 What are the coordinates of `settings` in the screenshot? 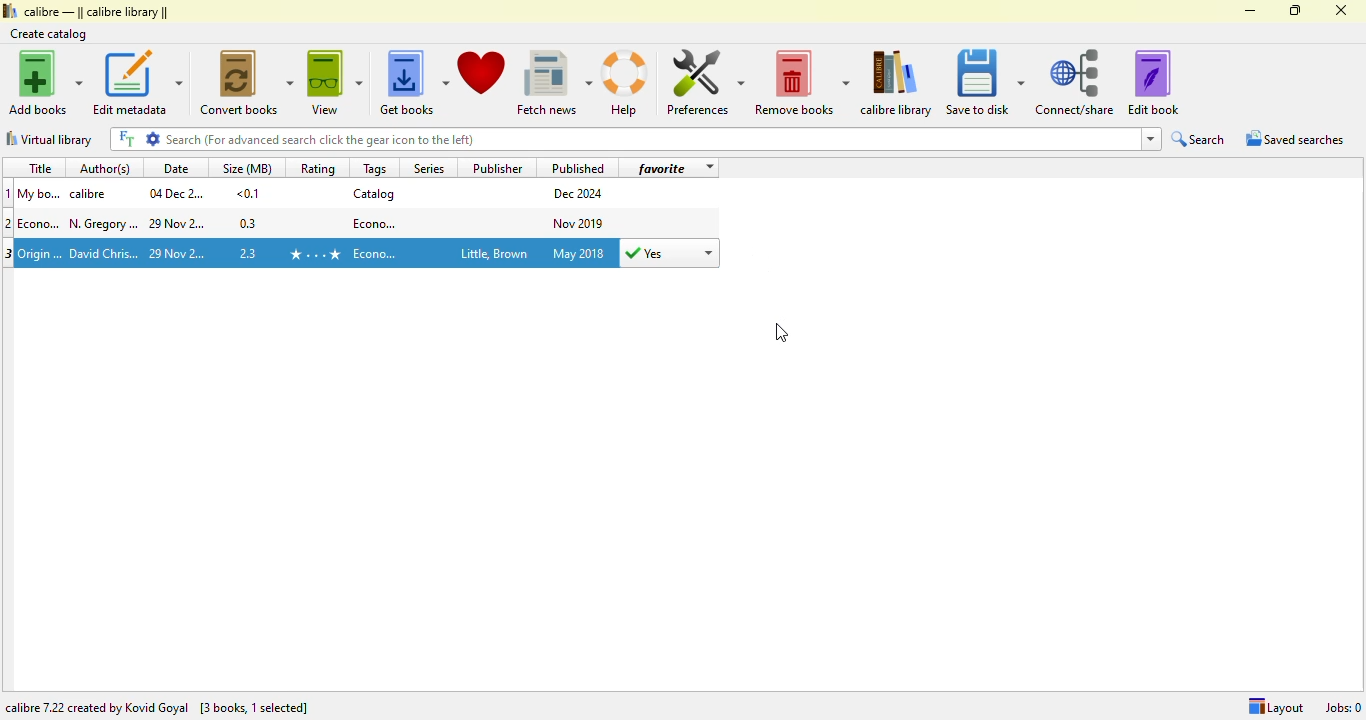 It's located at (153, 138).